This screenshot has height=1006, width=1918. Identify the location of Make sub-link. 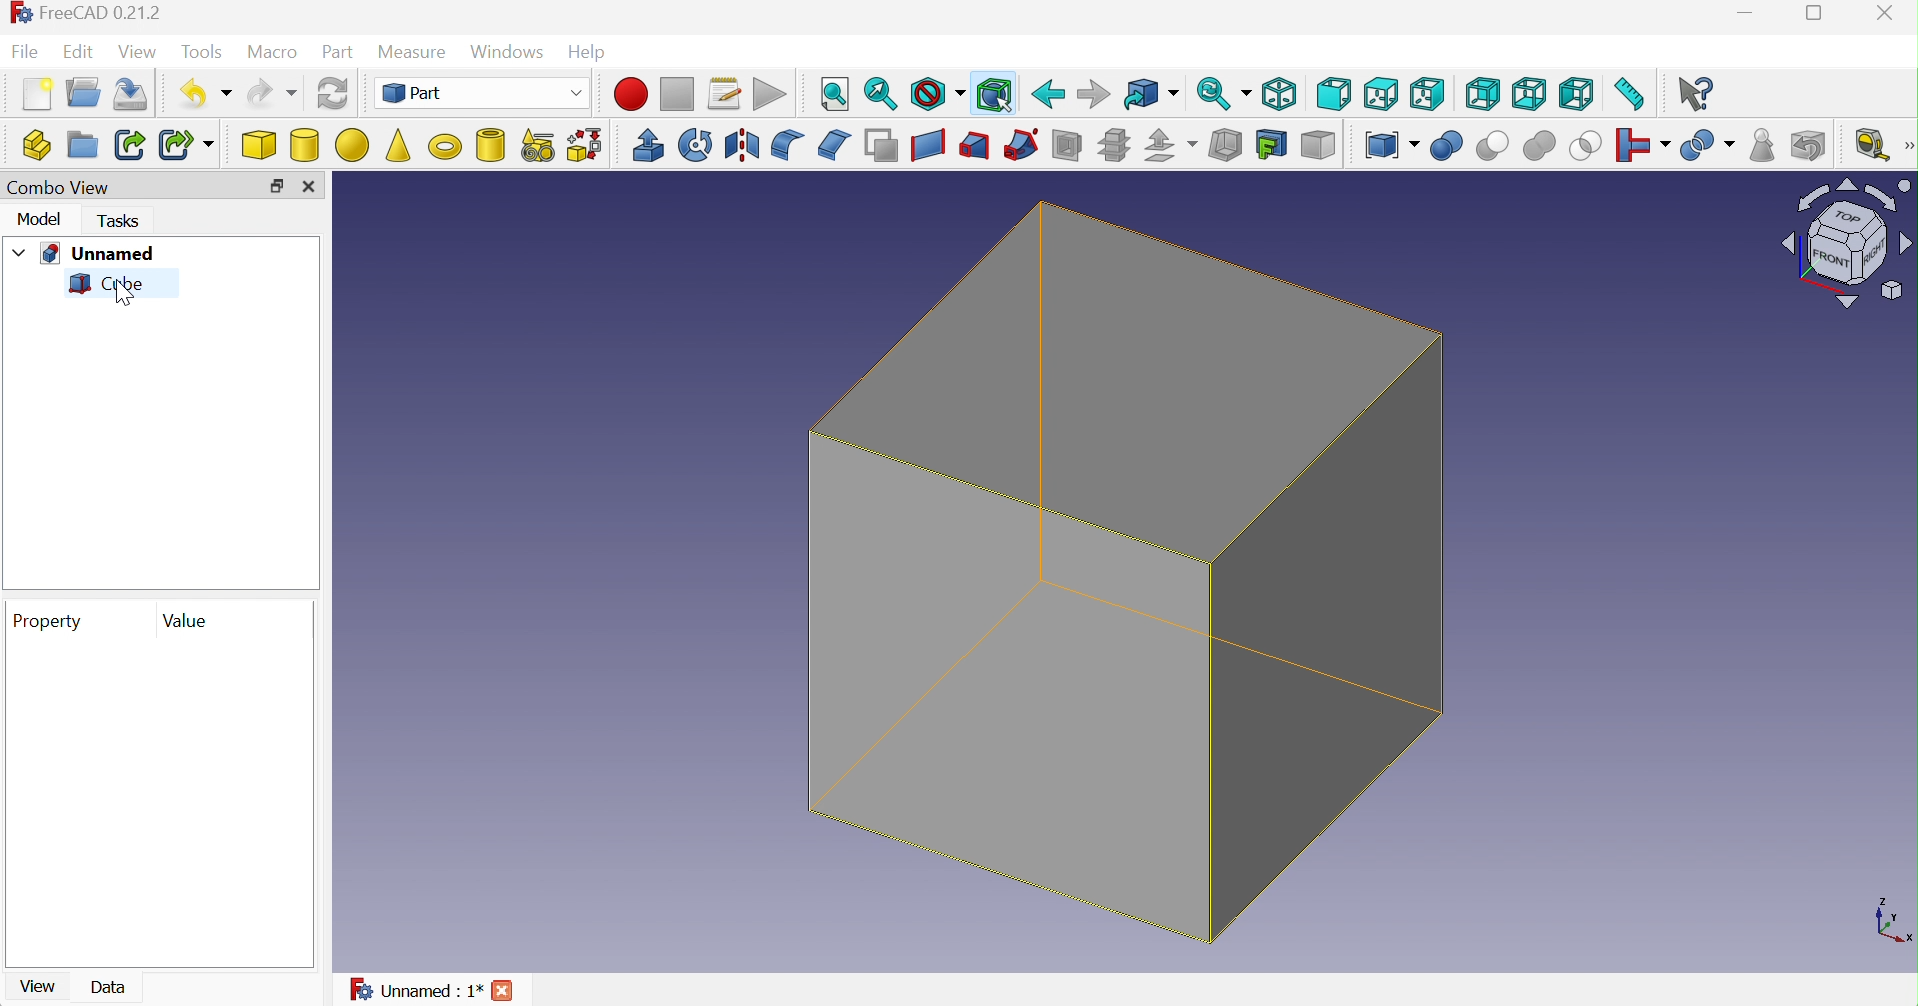
(185, 147).